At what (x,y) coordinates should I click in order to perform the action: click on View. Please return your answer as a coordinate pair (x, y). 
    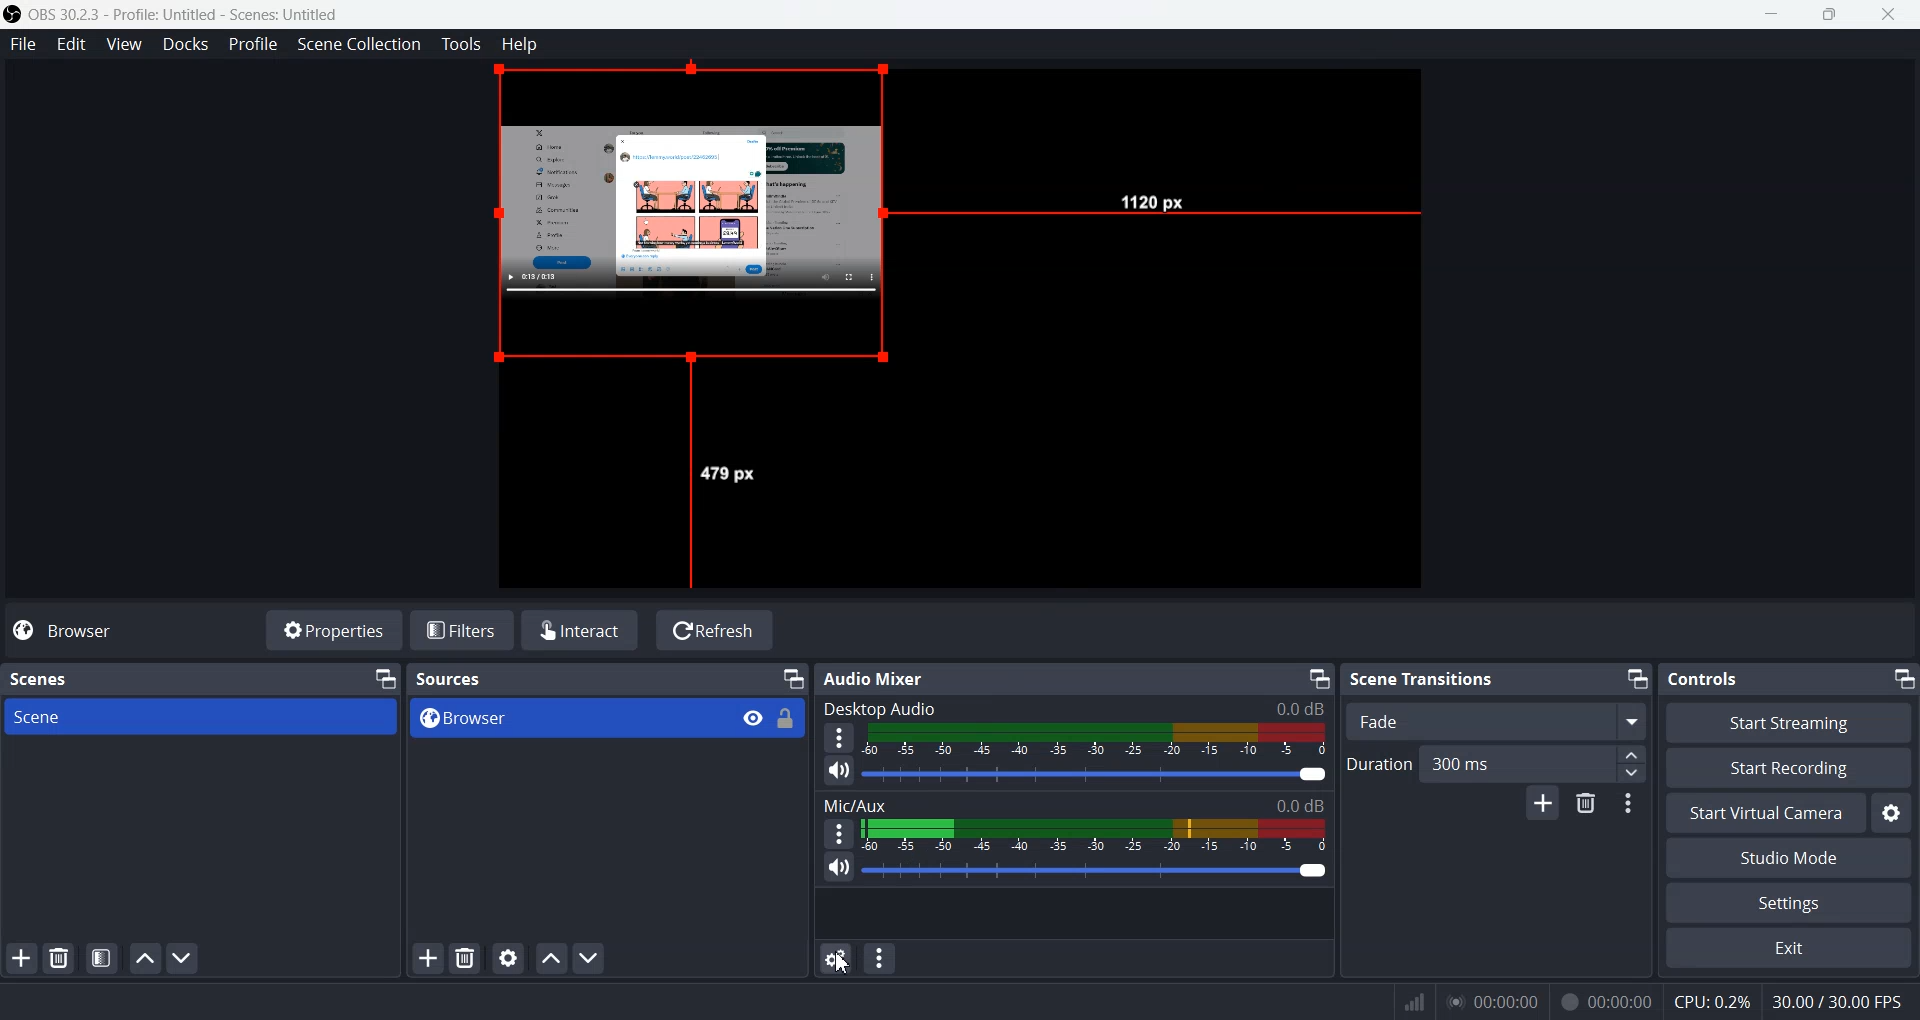
    Looking at the image, I should click on (125, 45).